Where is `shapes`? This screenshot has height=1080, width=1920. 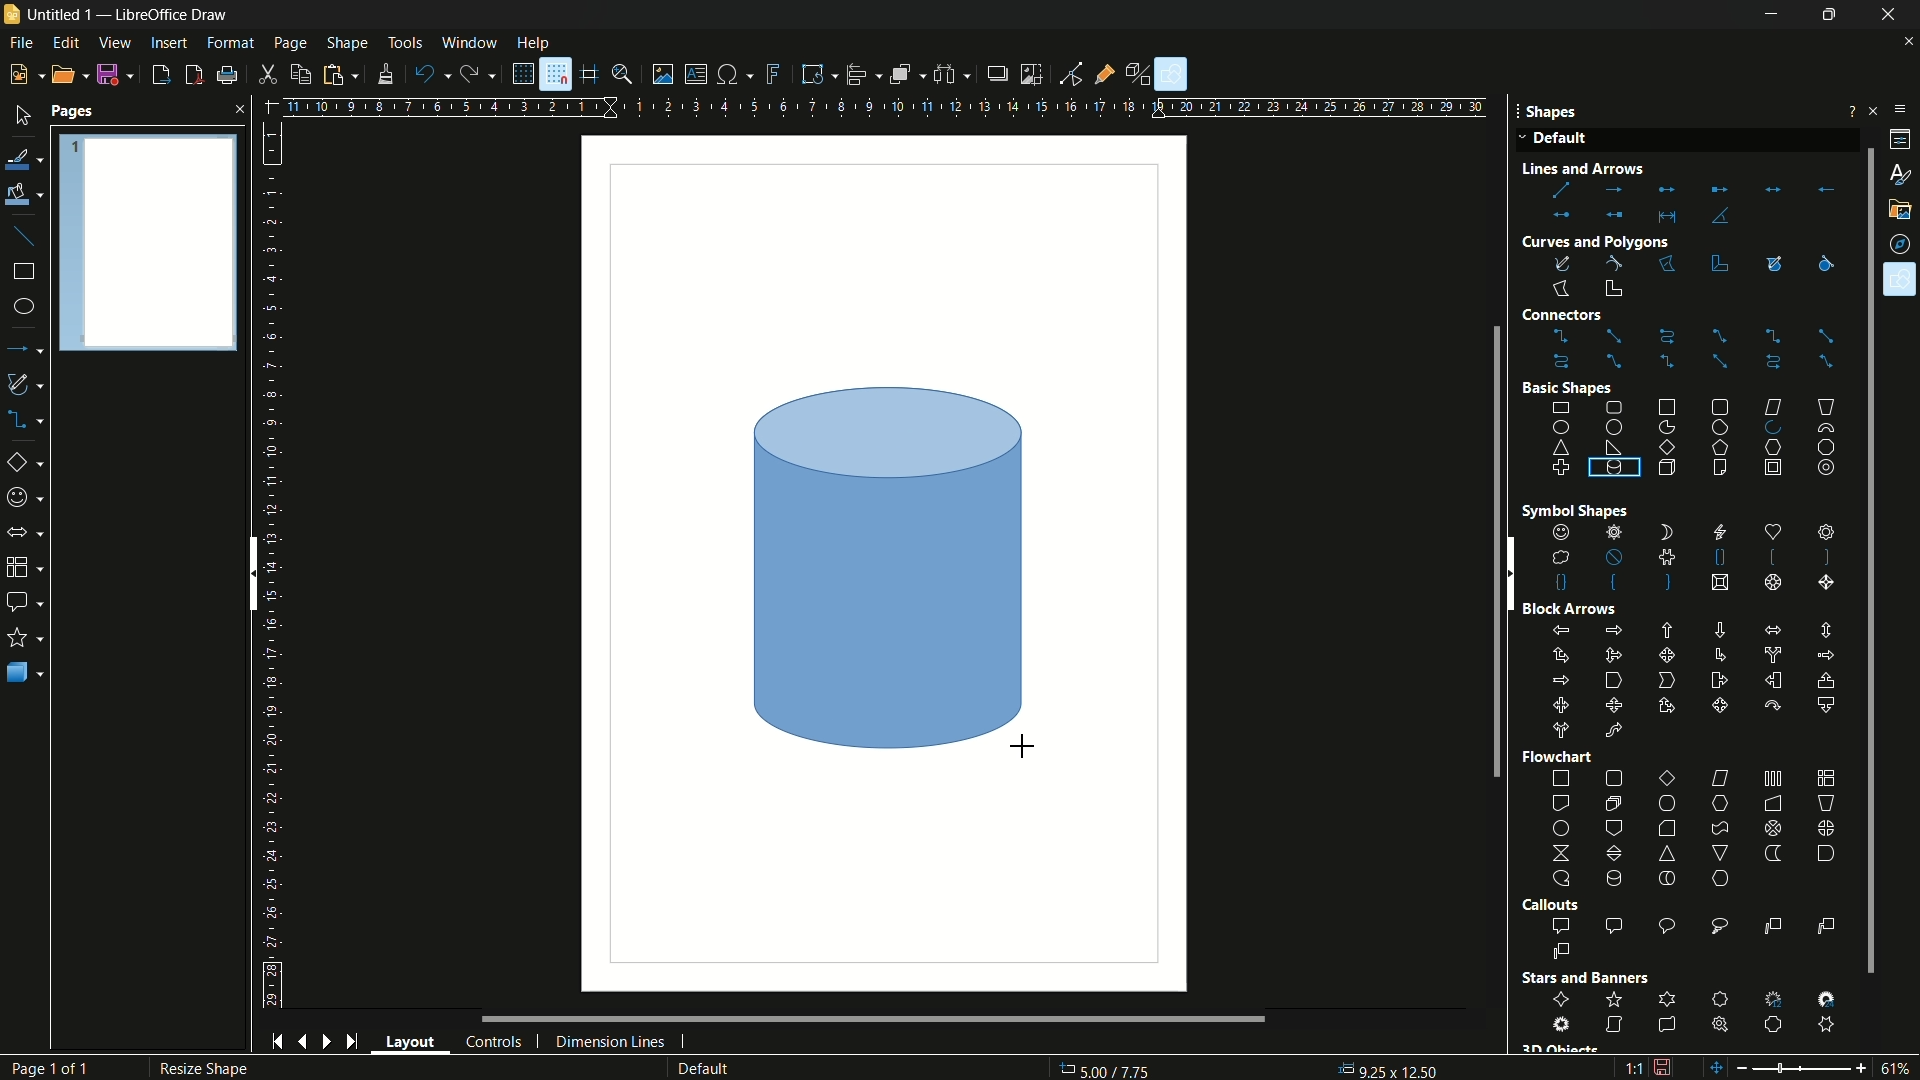
shapes is located at coordinates (1900, 280).